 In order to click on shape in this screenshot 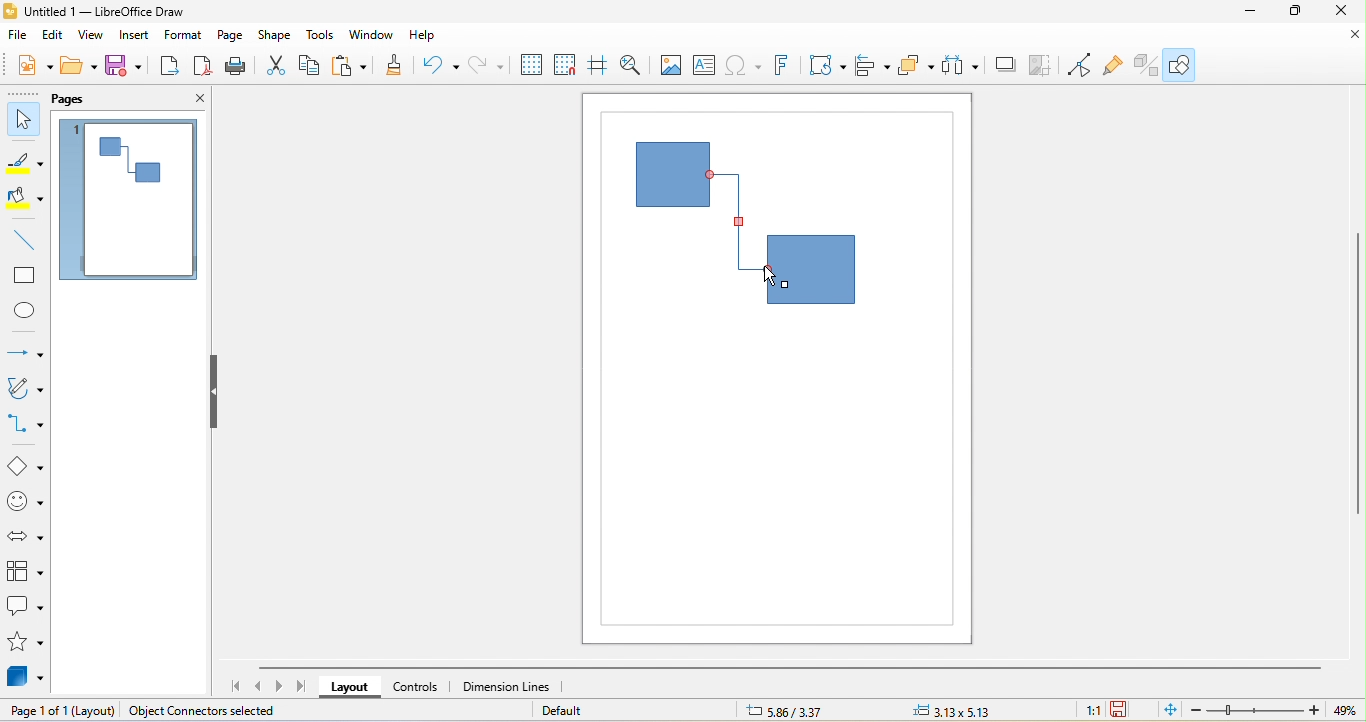, I will do `click(274, 36)`.